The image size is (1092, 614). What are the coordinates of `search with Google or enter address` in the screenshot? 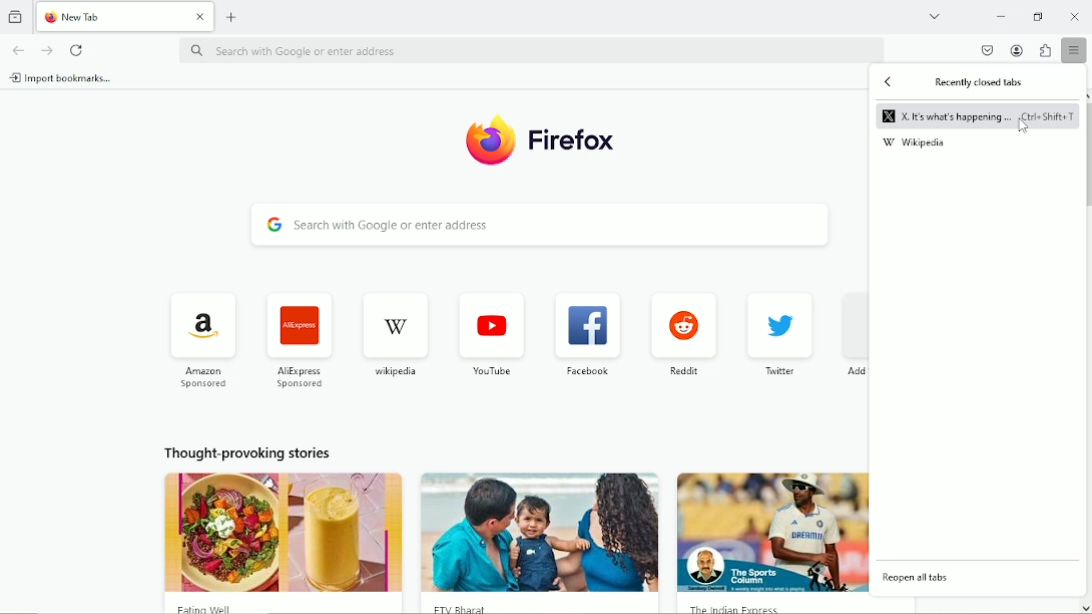 It's located at (532, 53).